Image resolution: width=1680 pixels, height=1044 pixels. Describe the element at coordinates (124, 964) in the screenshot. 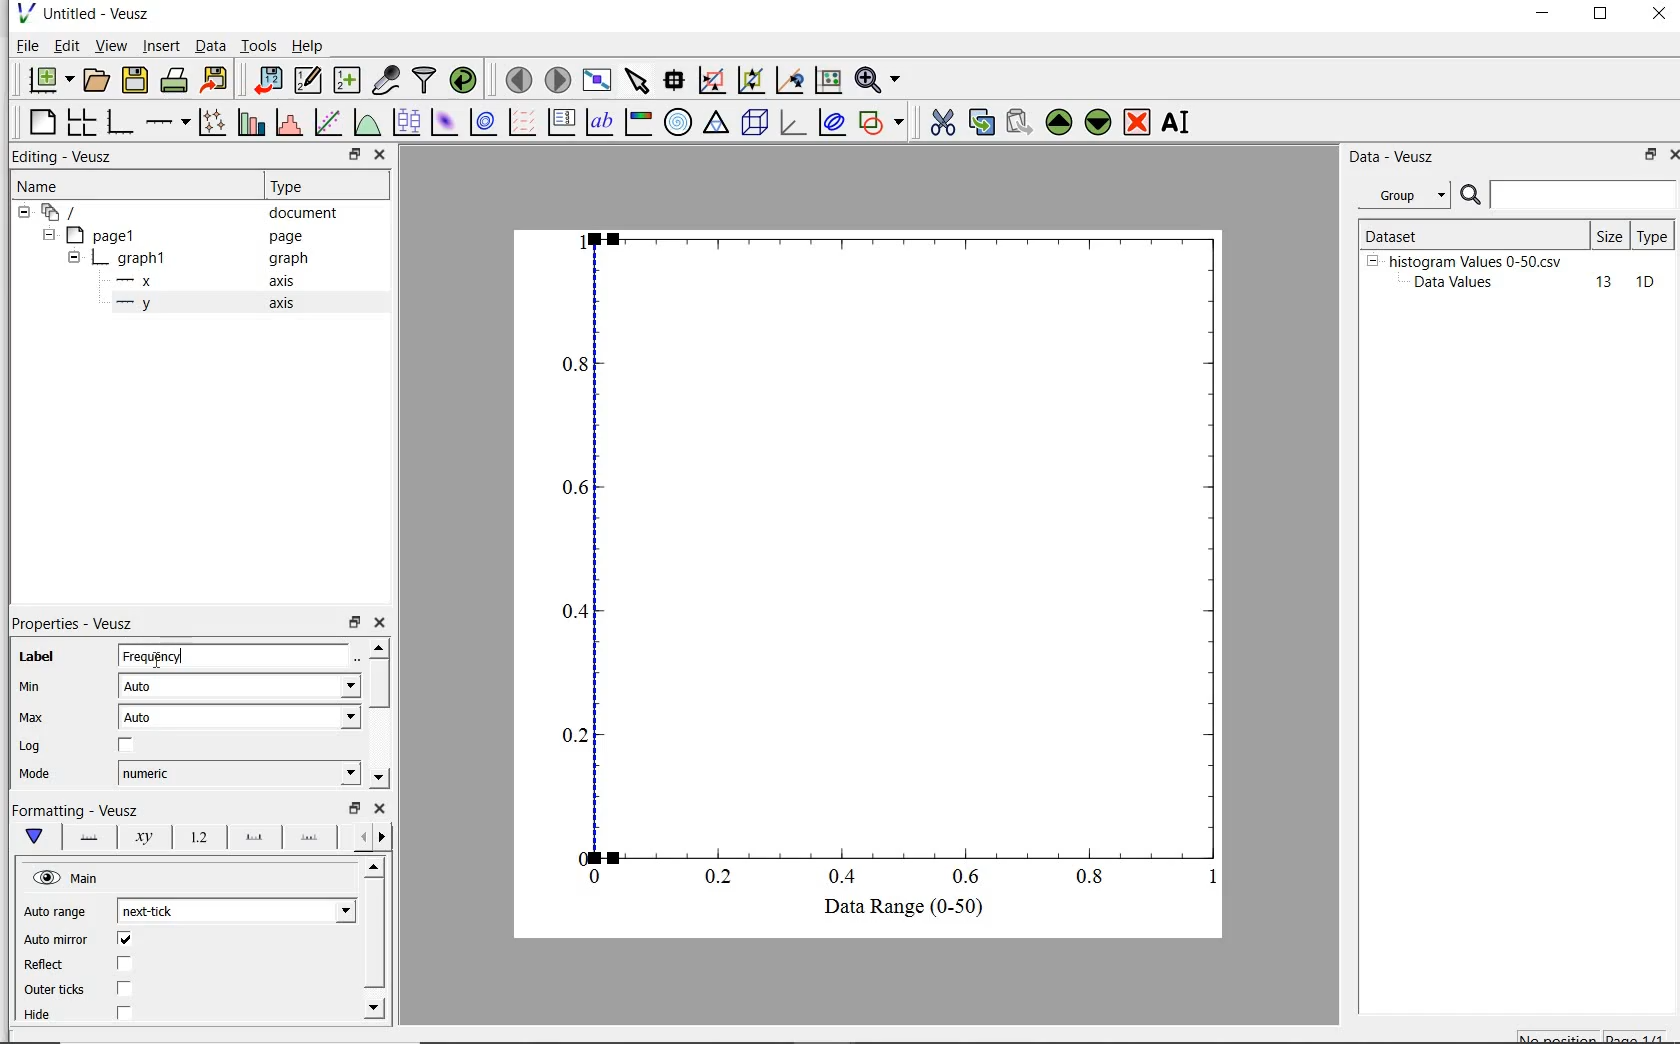

I see `checkbox` at that location.